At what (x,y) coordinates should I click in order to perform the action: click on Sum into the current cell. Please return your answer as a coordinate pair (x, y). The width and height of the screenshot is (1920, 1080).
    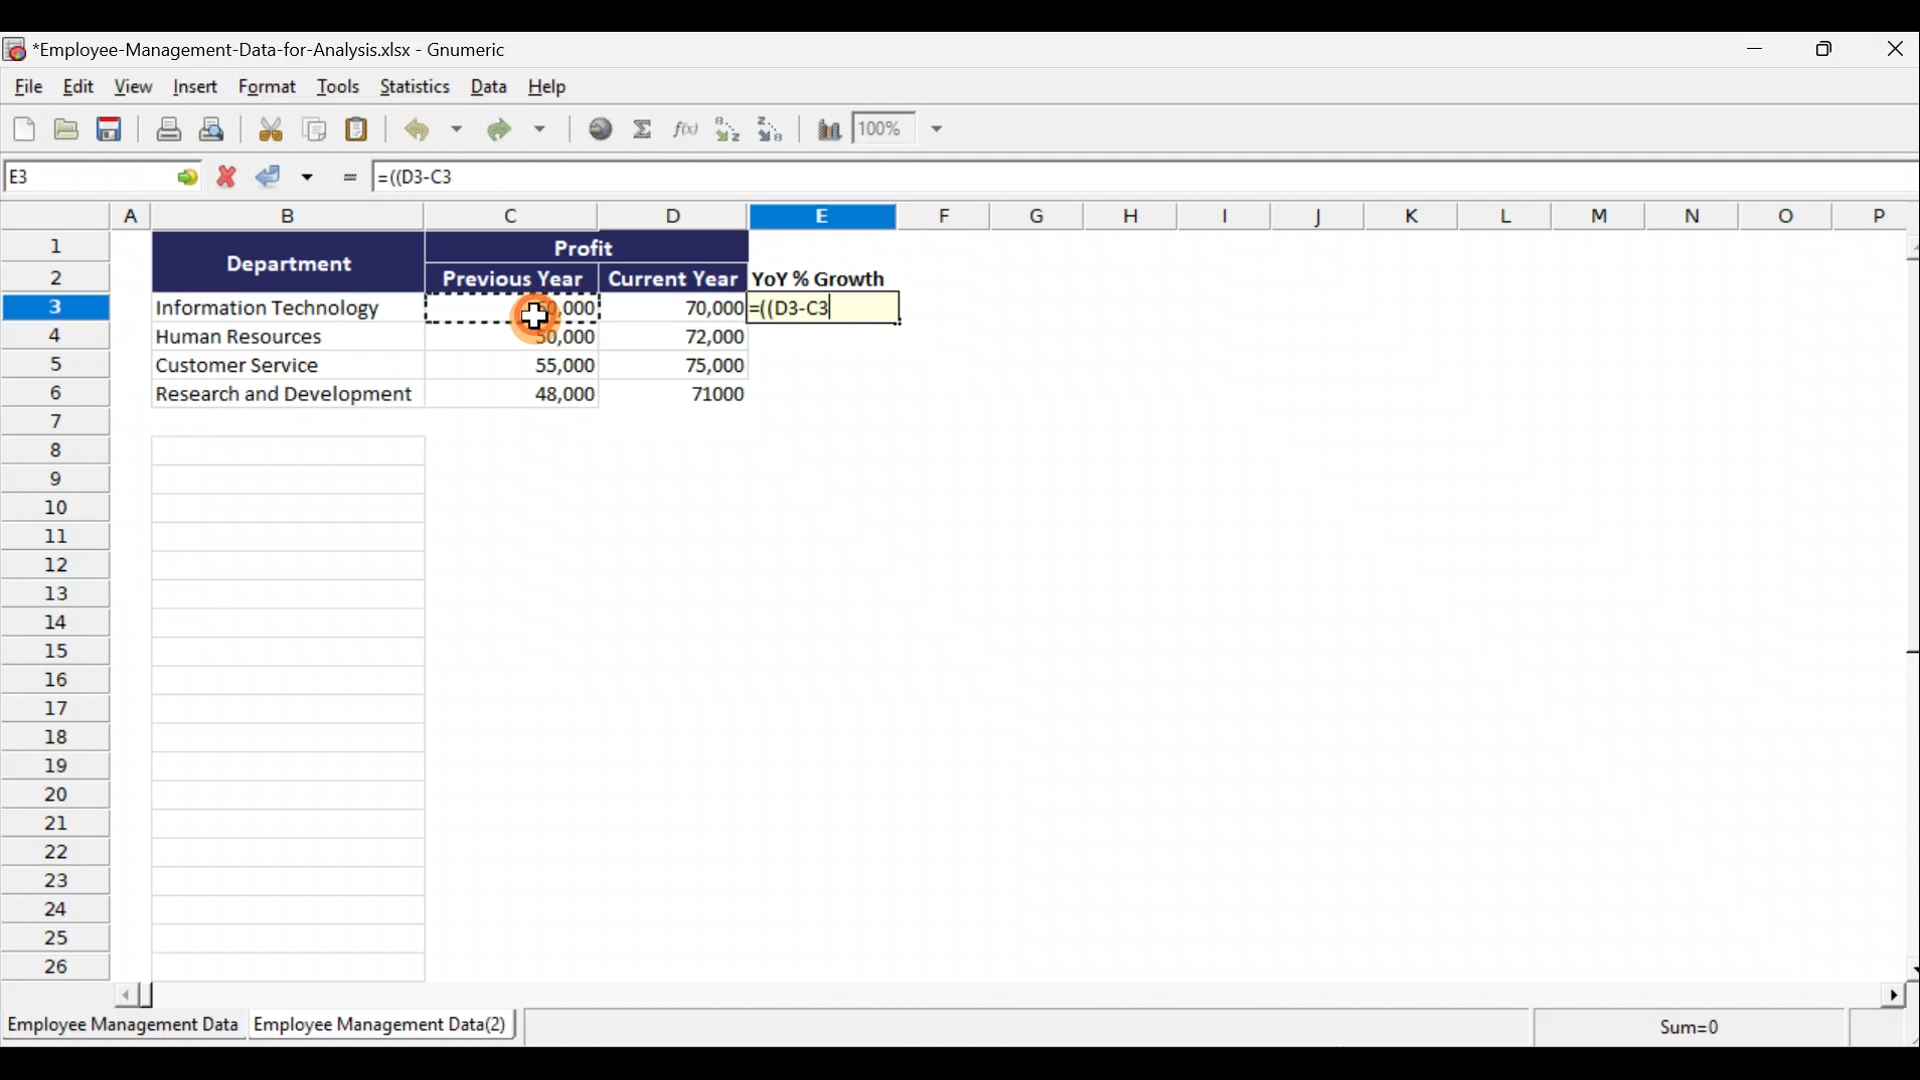
    Looking at the image, I should click on (648, 131).